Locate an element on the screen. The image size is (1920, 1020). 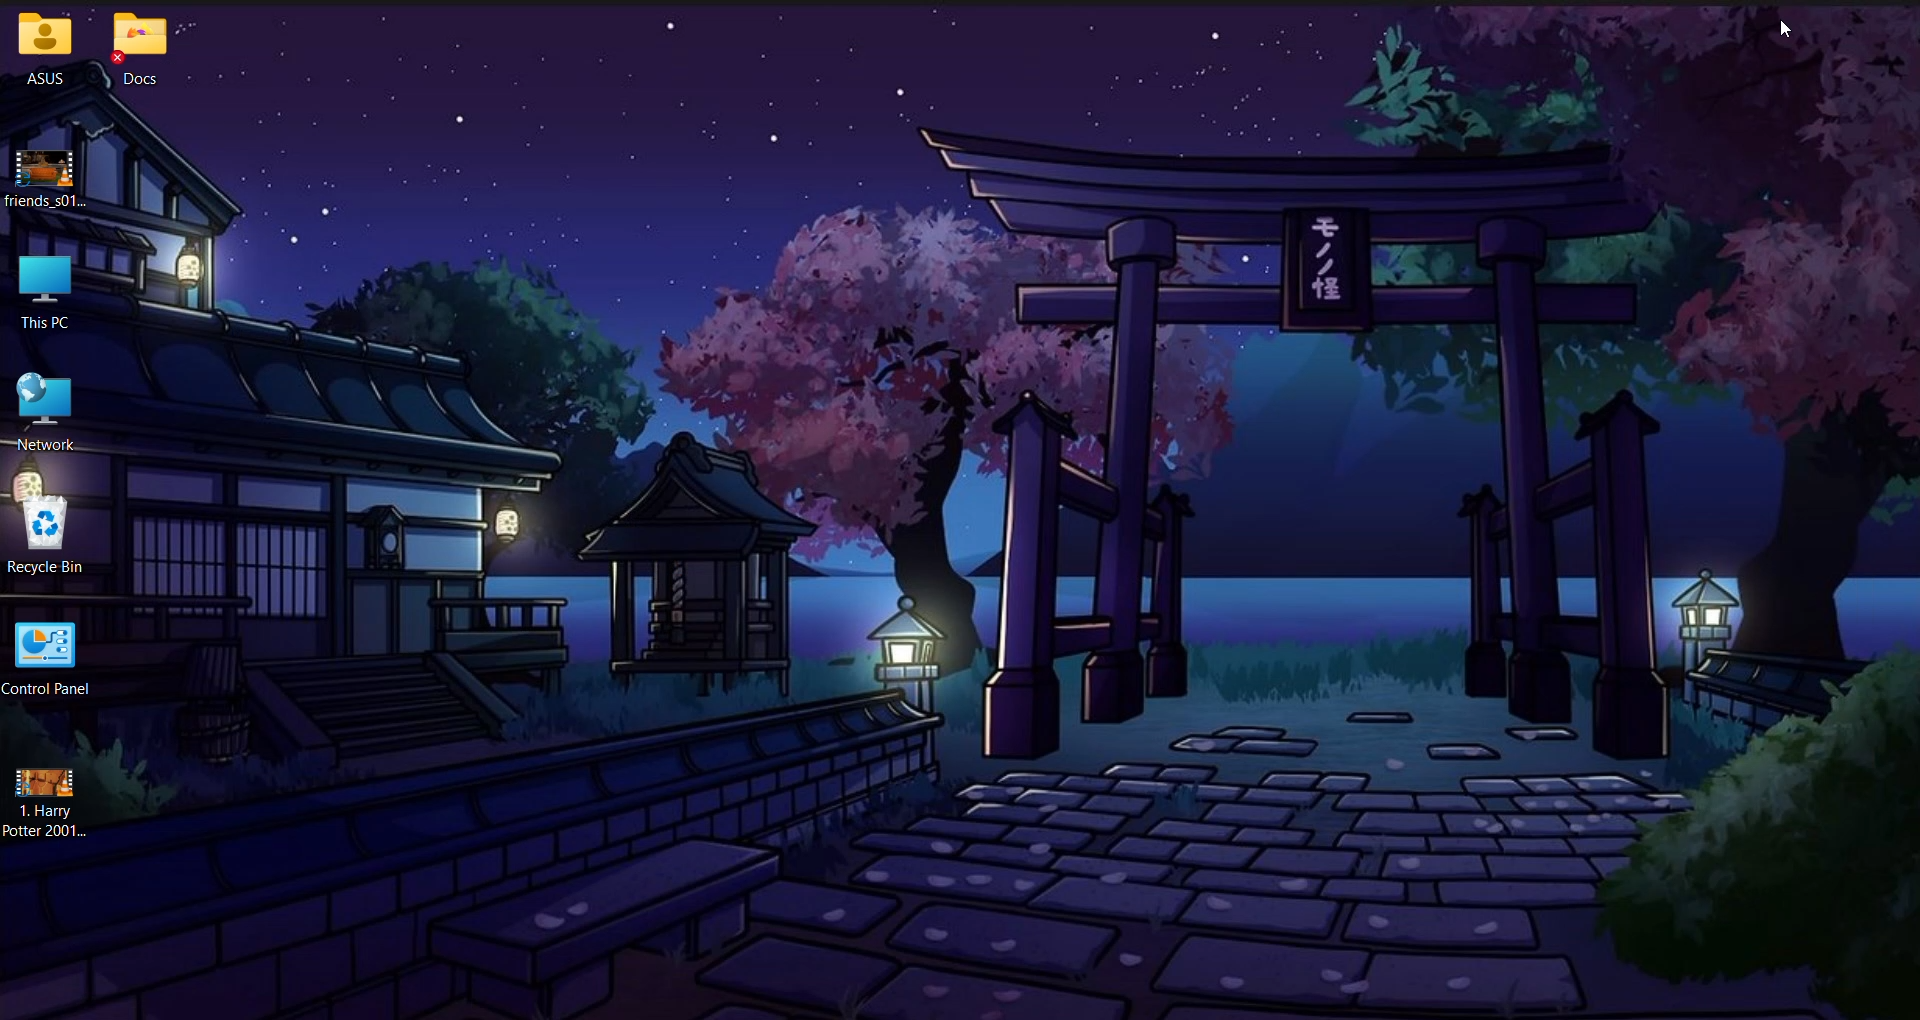
Cursor is located at coordinates (1786, 29).